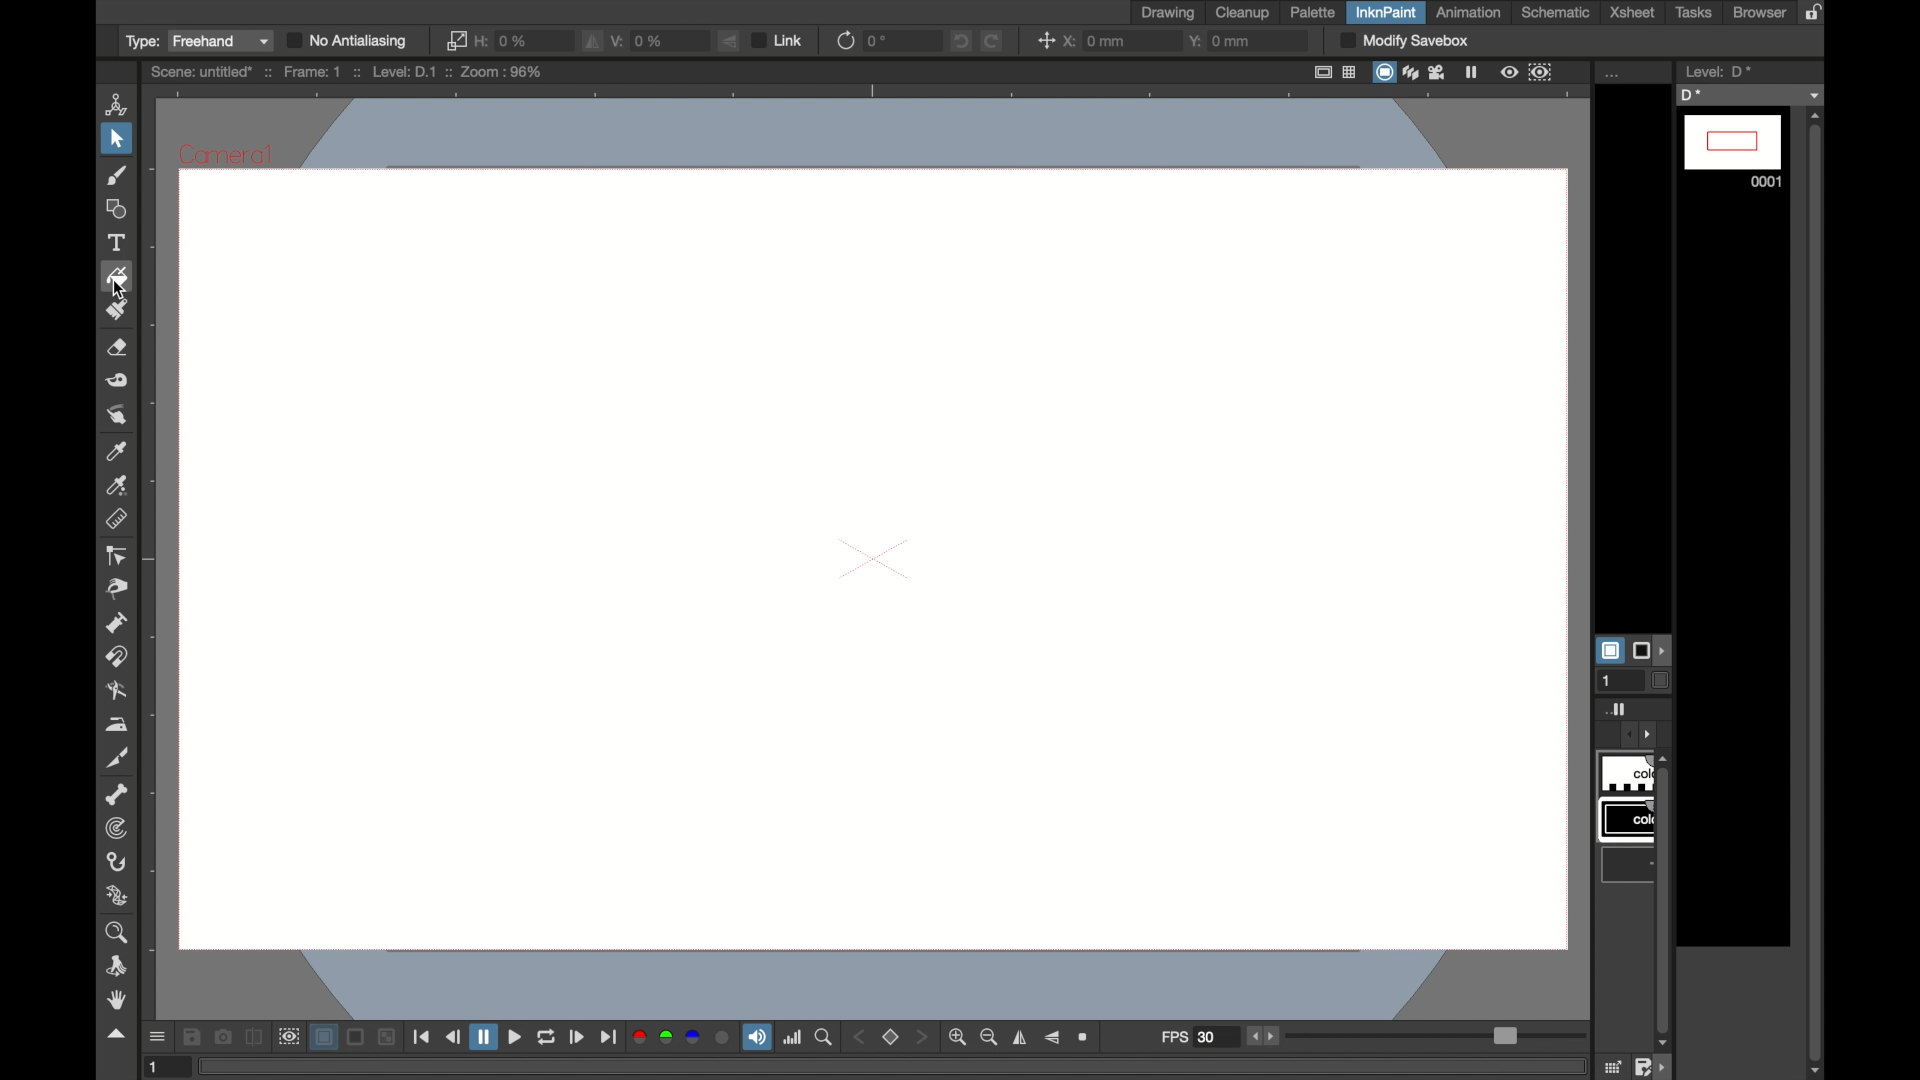 This screenshot has height=1080, width=1920. I want to click on soundtrack, so click(756, 1037).